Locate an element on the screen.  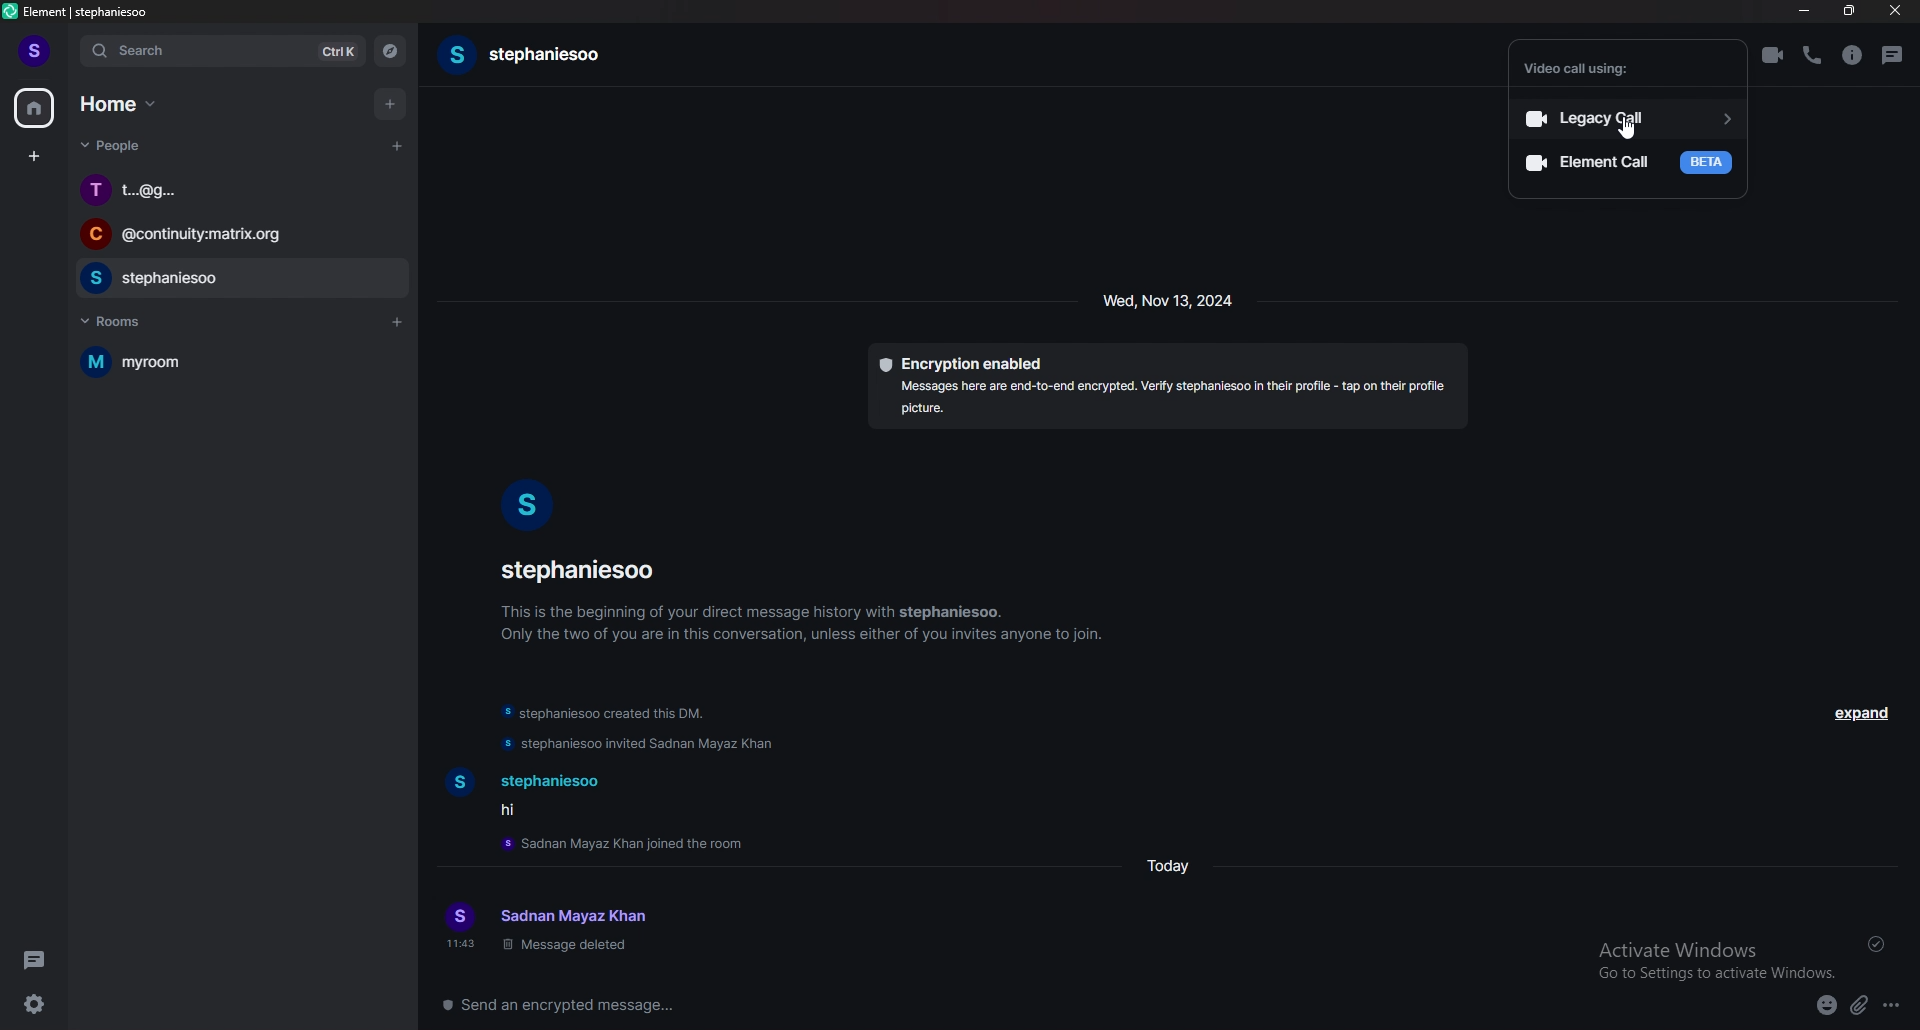
expand is located at coordinates (1860, 712).